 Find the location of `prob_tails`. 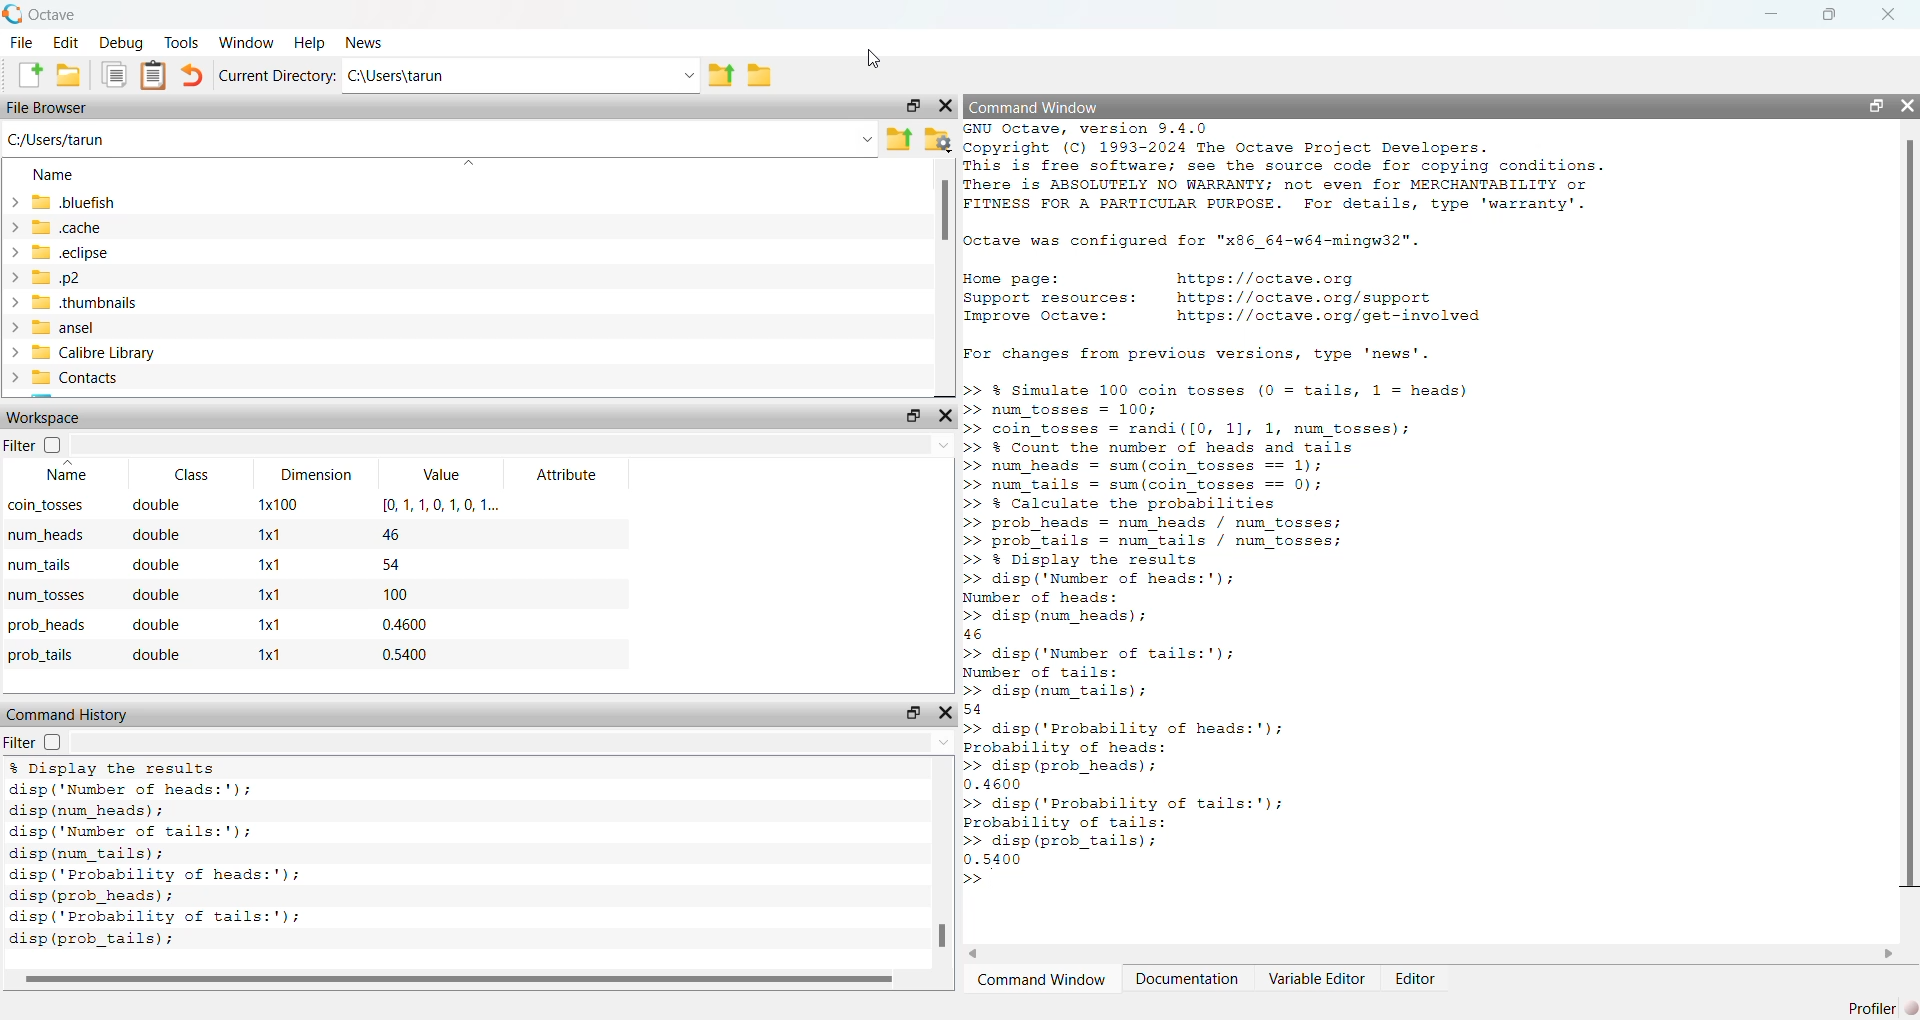

prob_tails is located at coordinates (41, 654).